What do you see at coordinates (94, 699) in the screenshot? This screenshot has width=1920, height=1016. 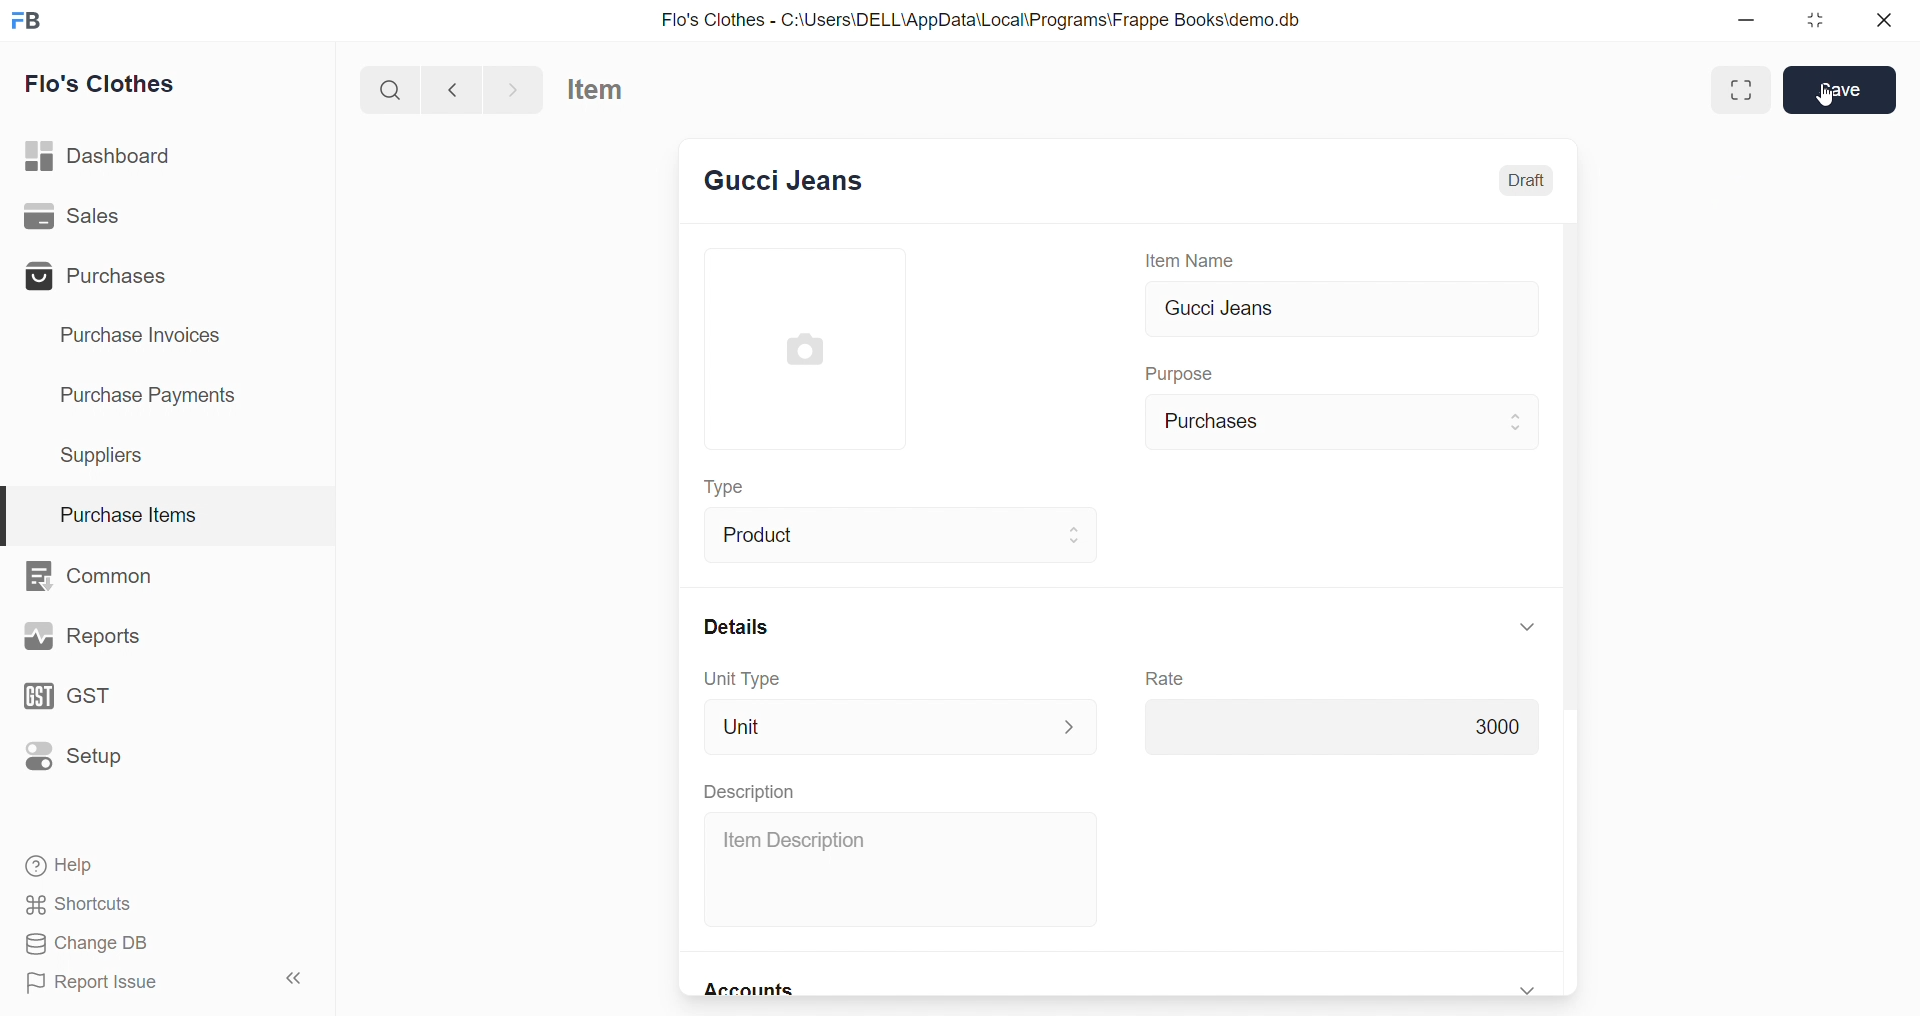 I see `GST` at bounding box center [94, 699].